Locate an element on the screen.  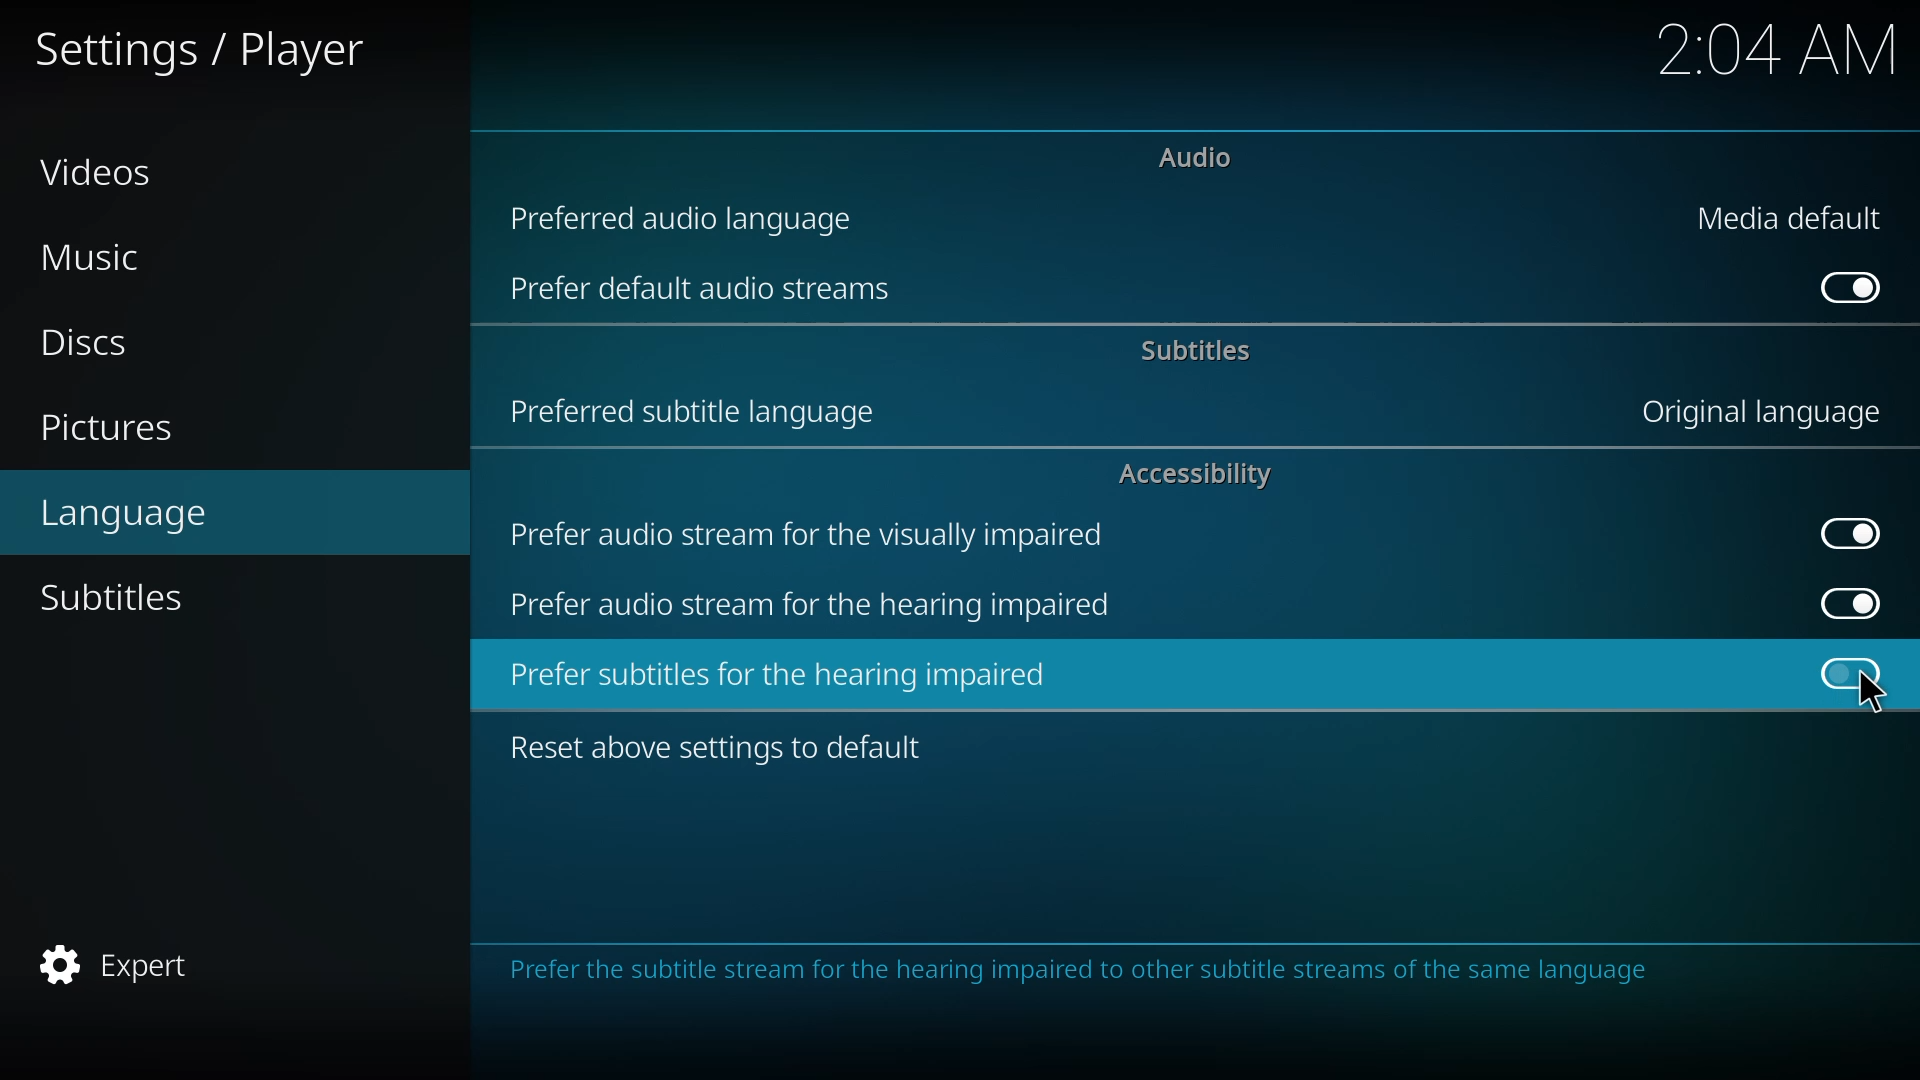
reset to default is located at coordinates (724, 747).